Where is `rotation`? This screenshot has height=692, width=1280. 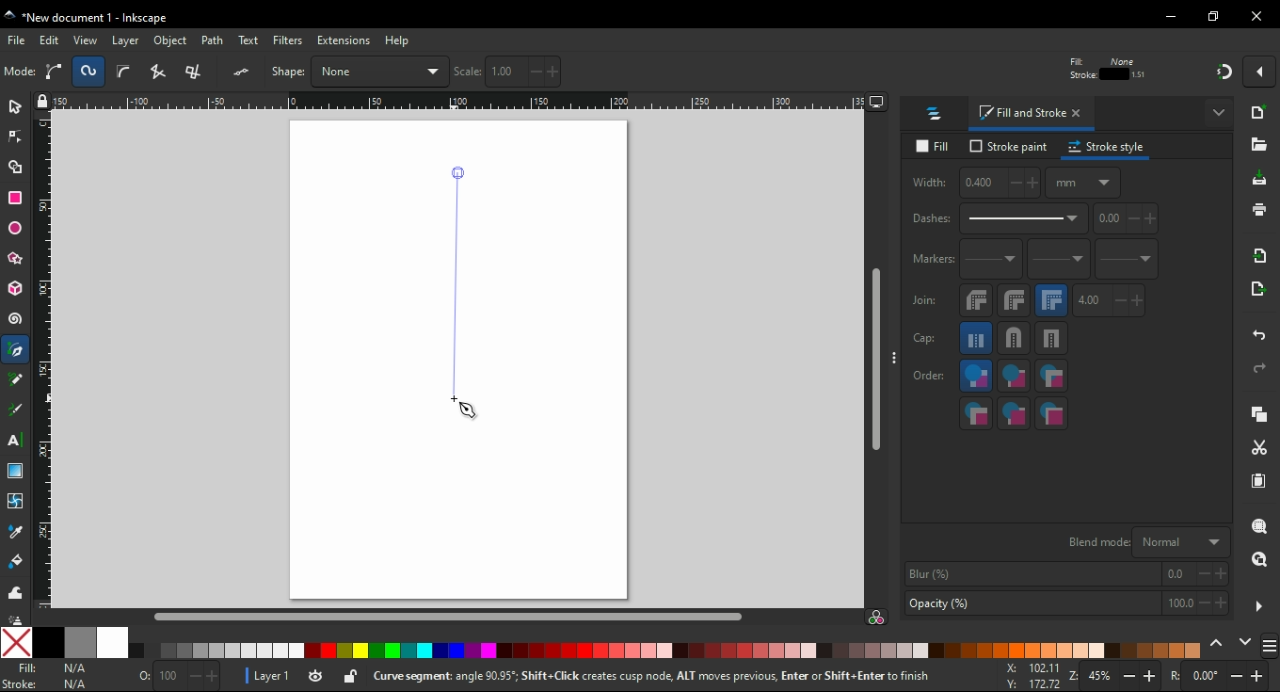 rotation is located at coordinates (1218, 677).